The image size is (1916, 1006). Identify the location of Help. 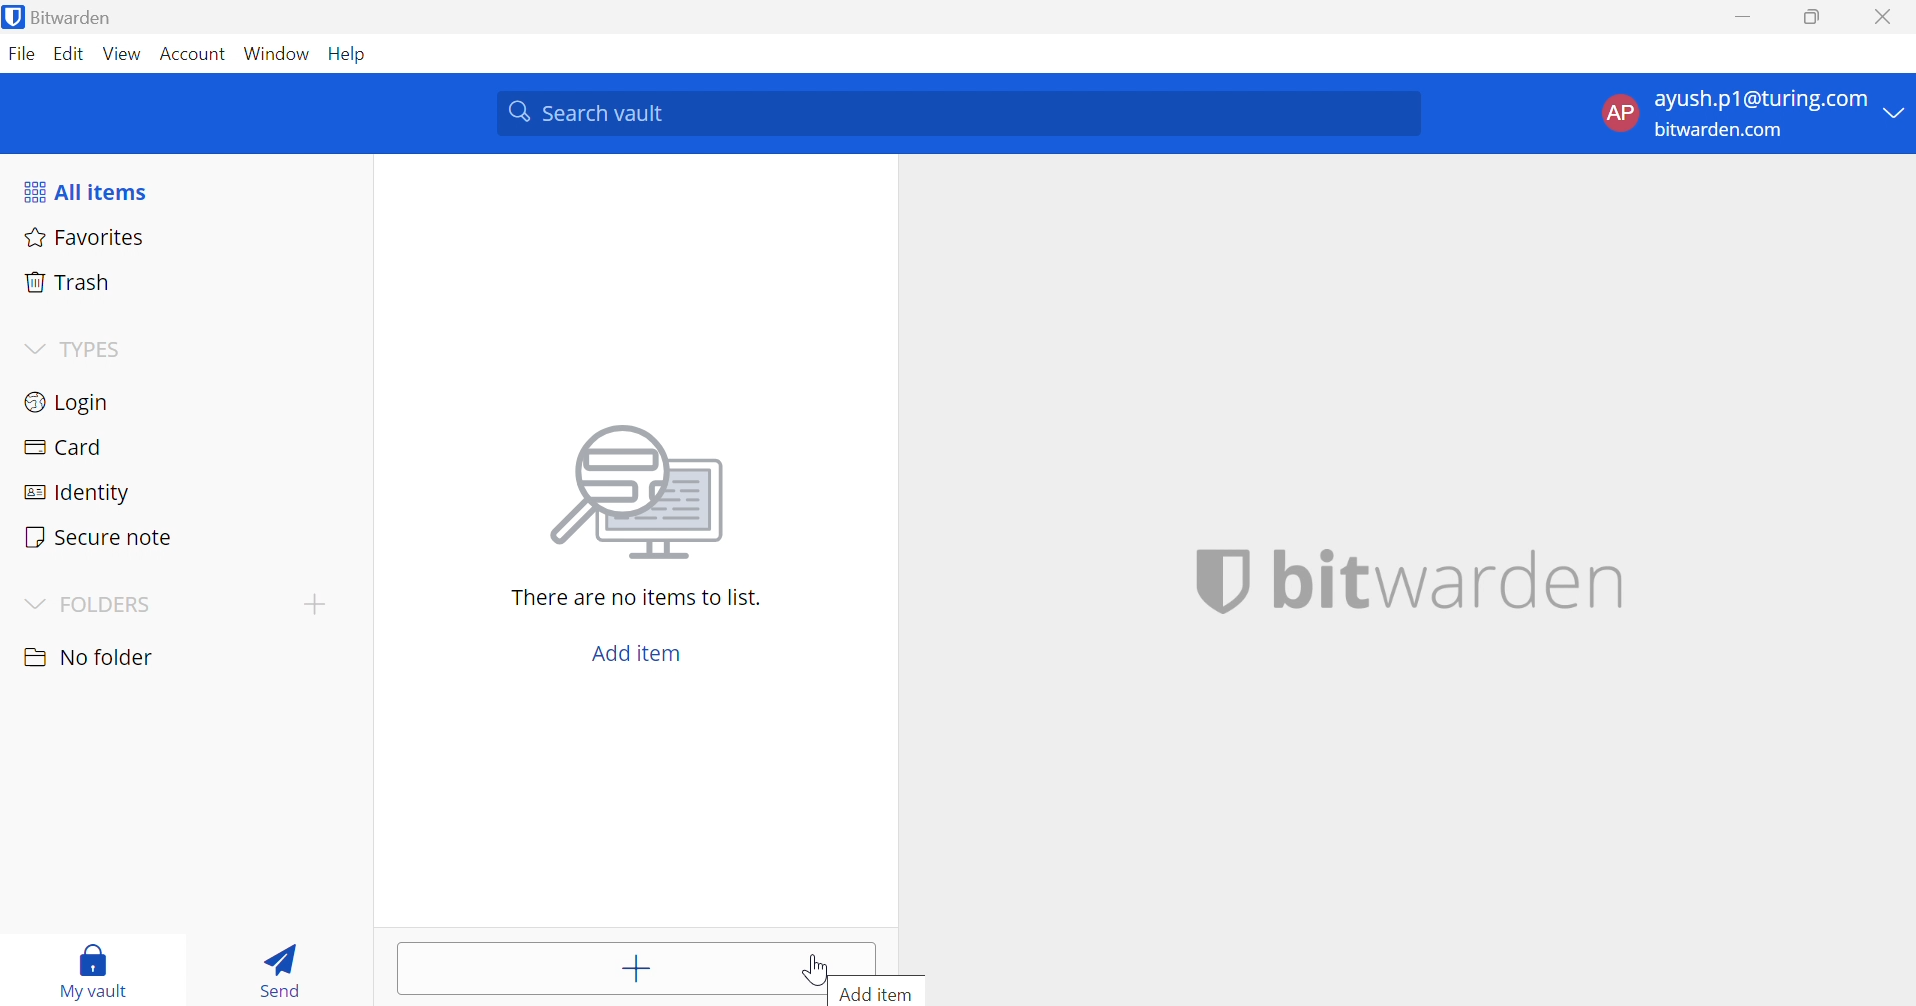
(350, 54).